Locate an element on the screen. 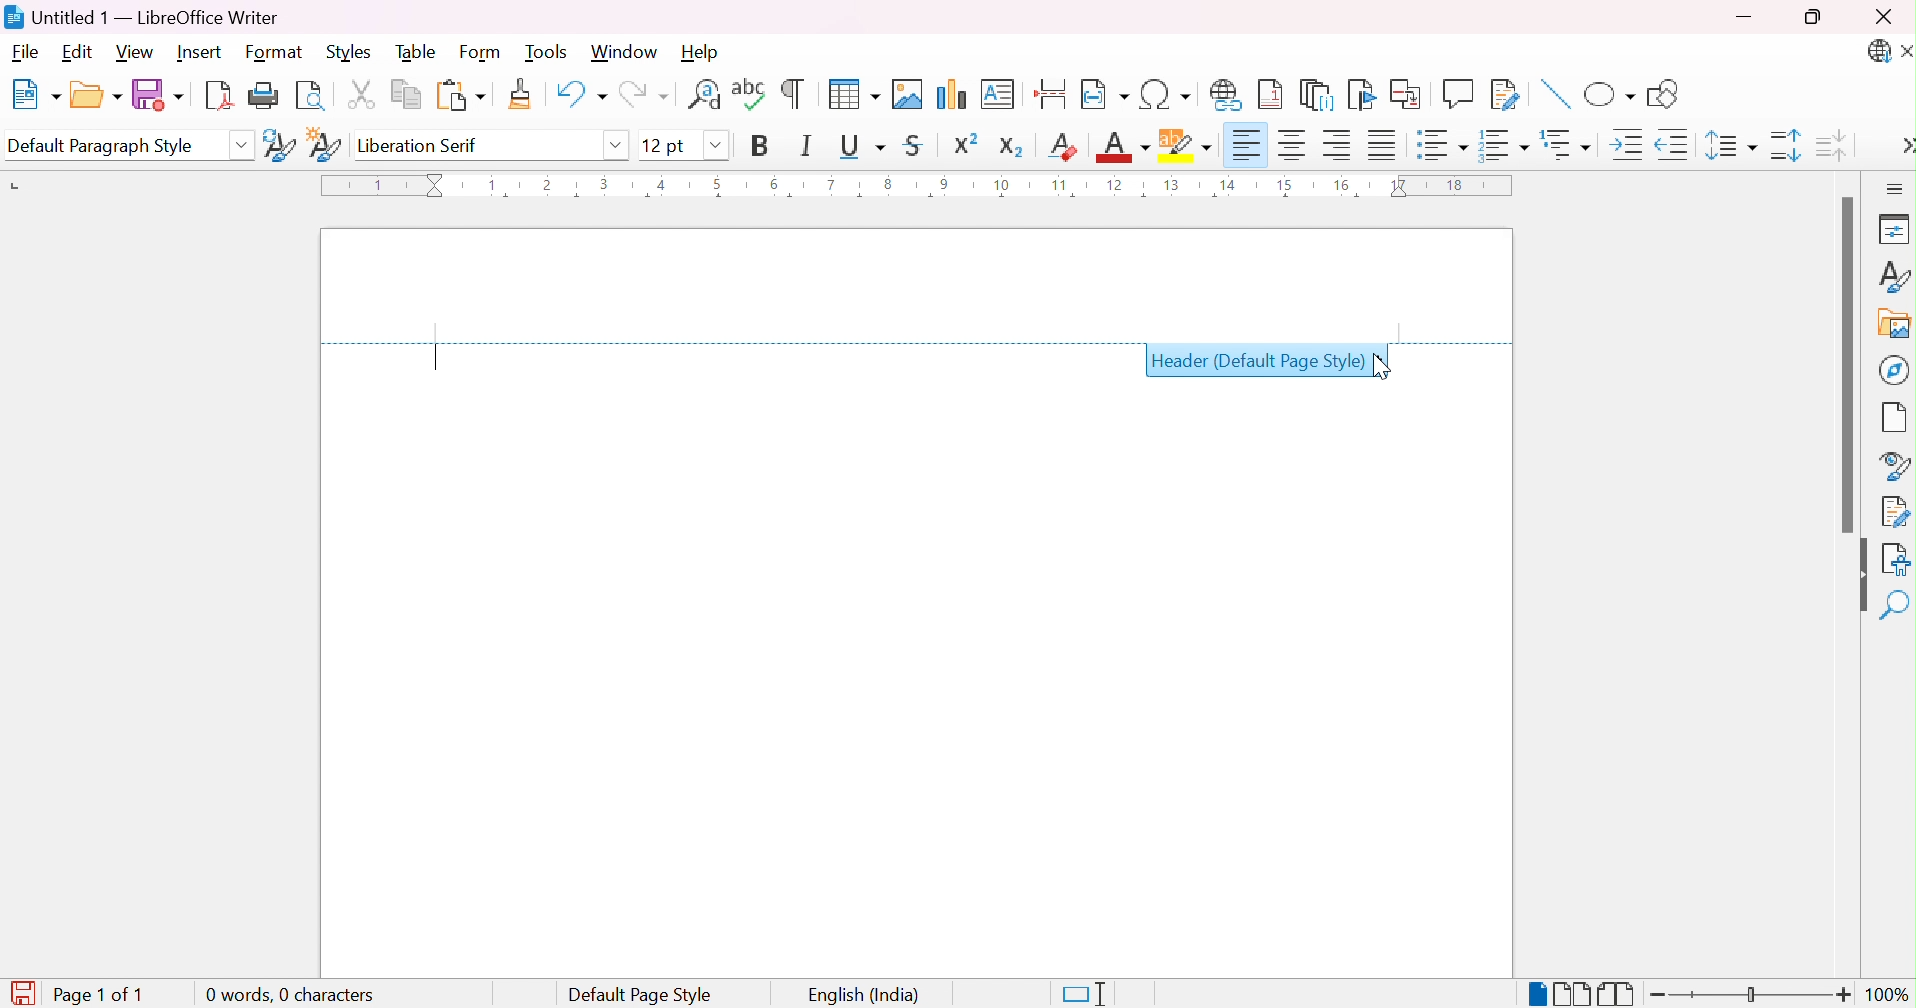 The width and height of the screenshot is (1916, 1008). Hide is located at coordinates (1857, 575).